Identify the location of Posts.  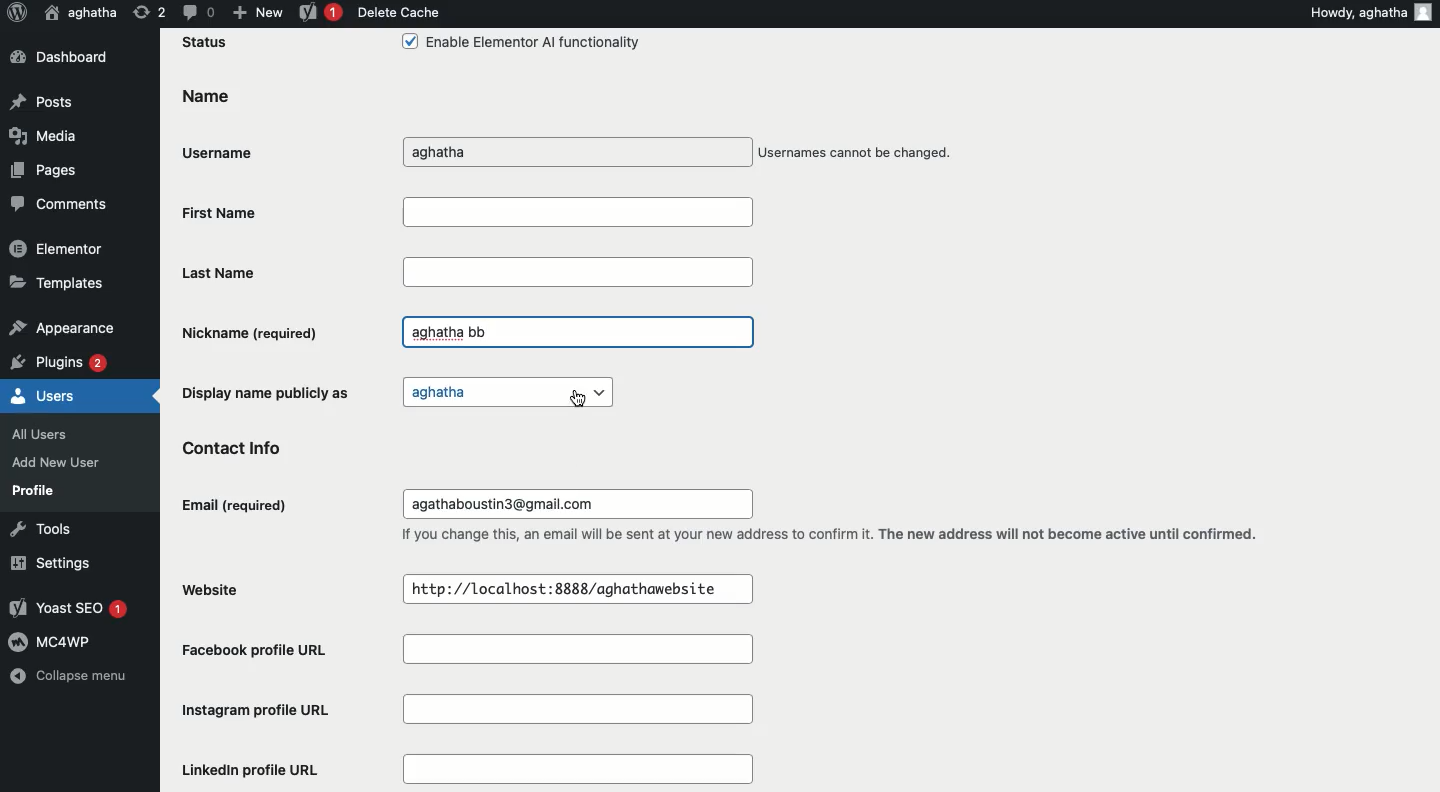
(43, 104).